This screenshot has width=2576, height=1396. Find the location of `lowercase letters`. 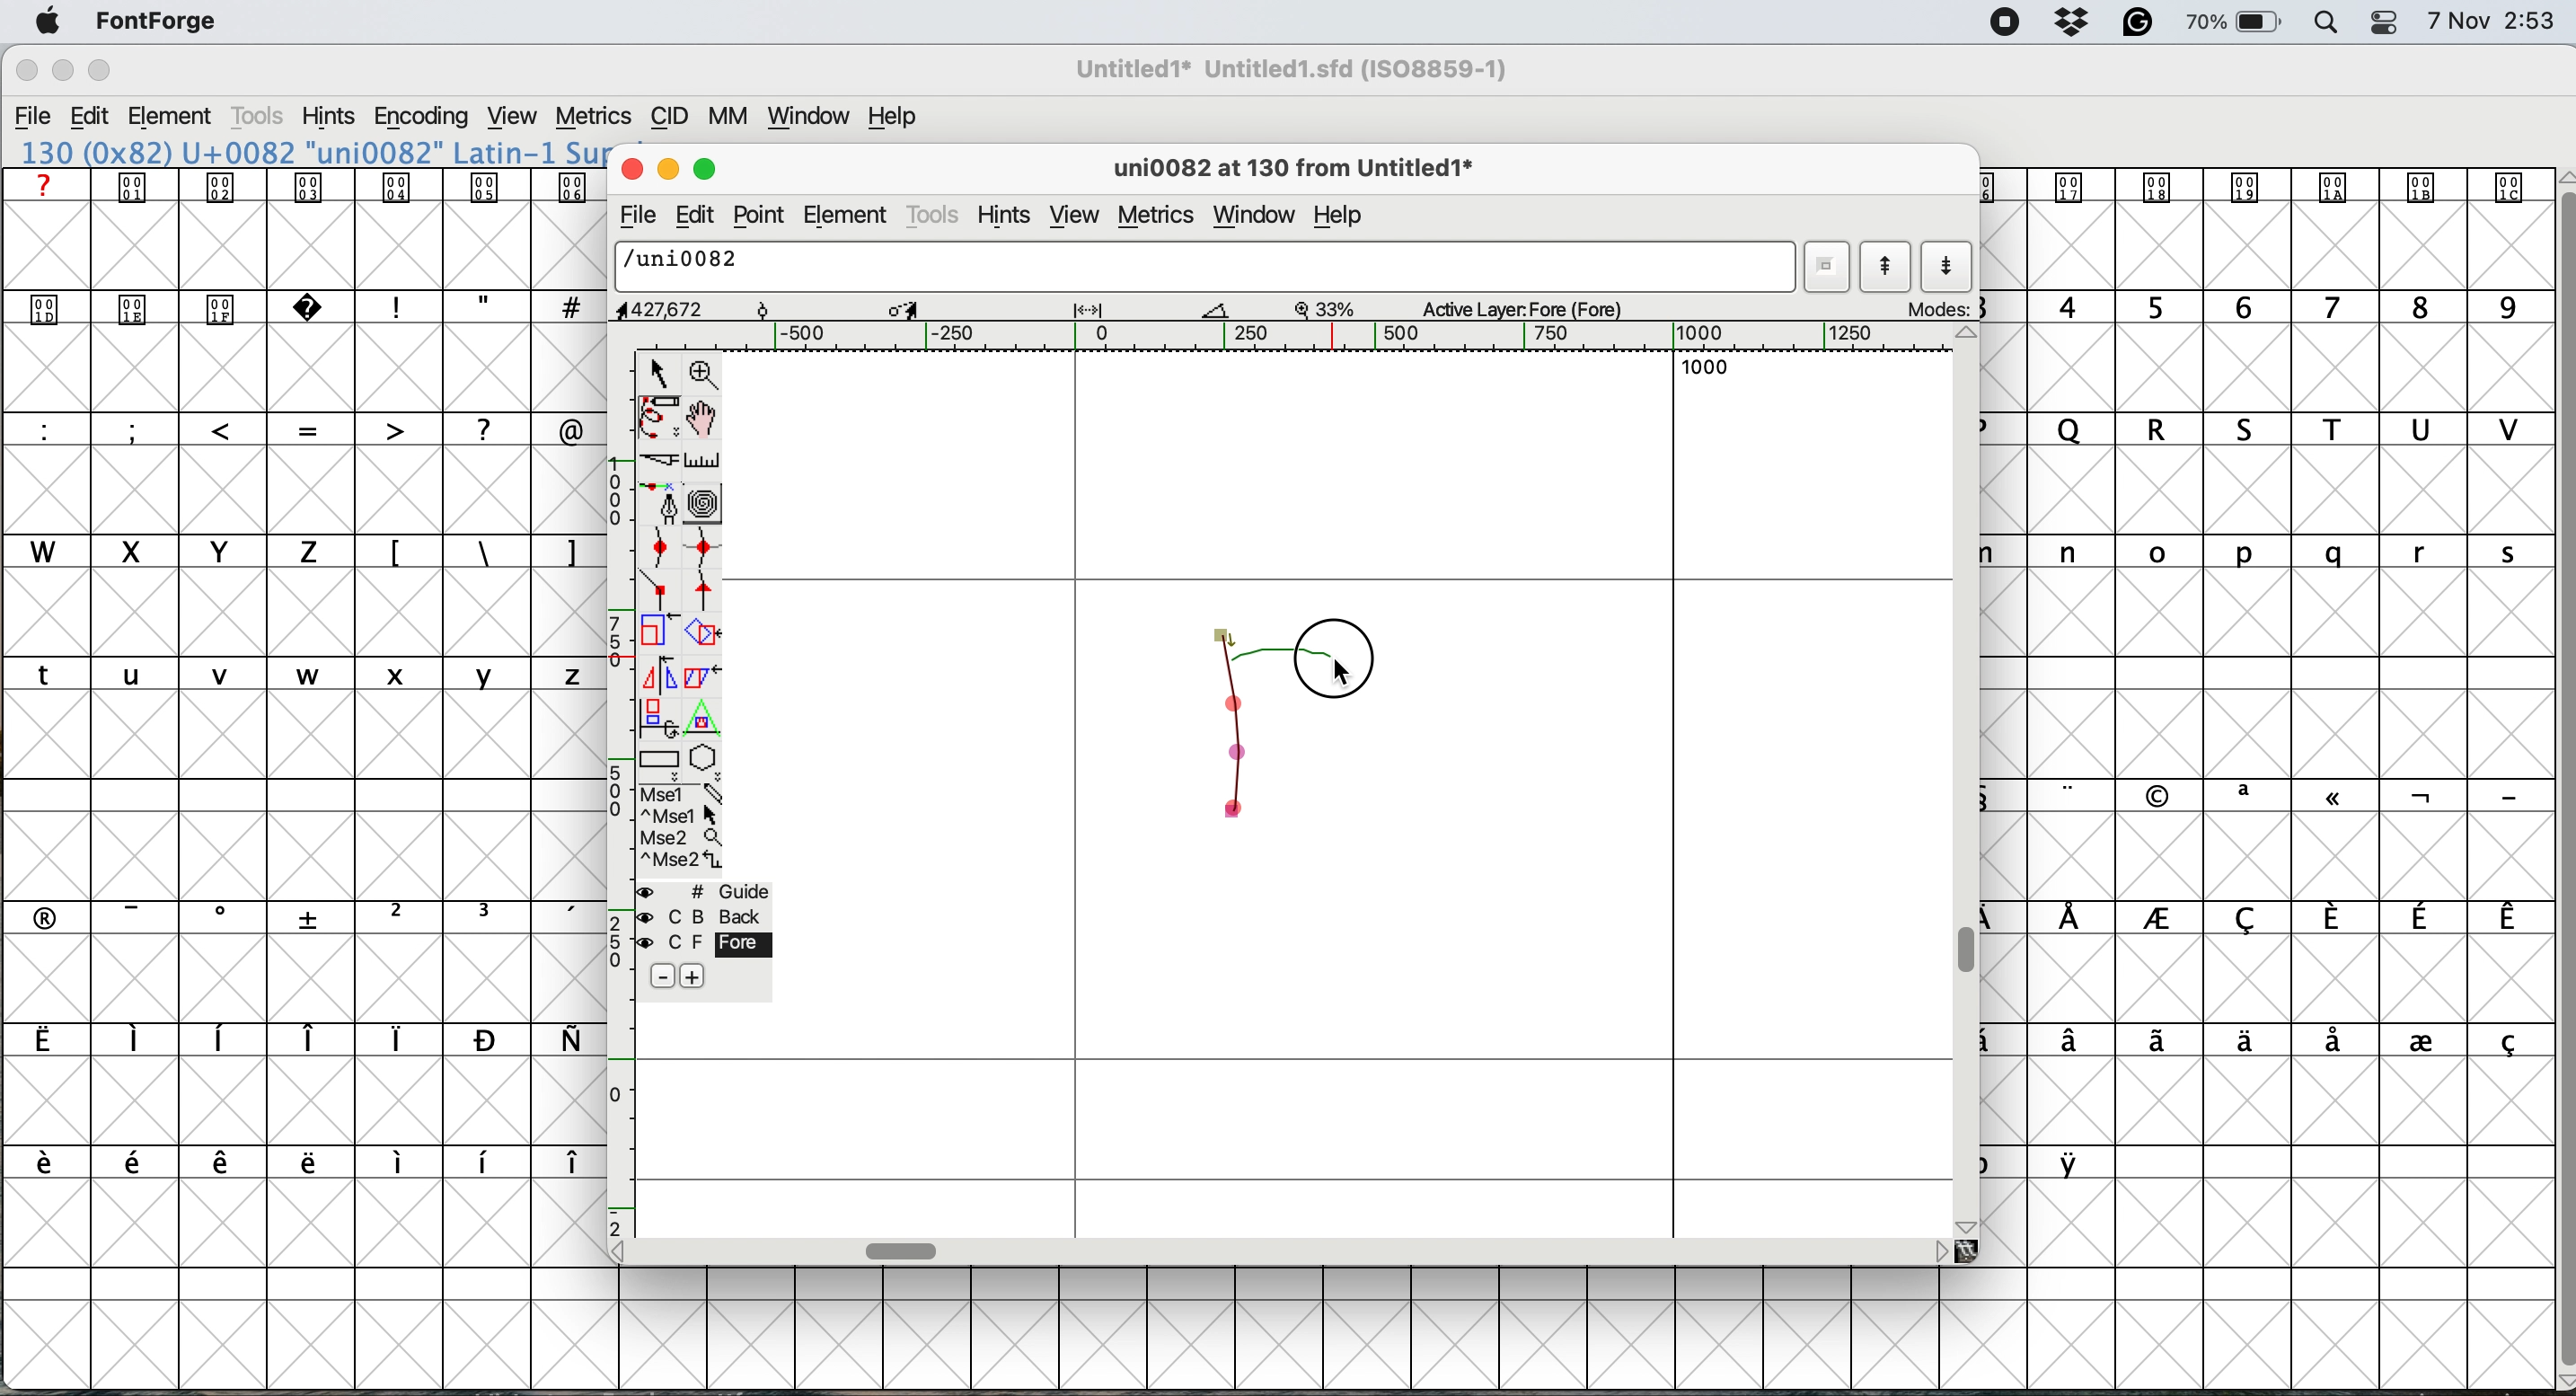

lowercase letters is located at coordinates (2253, 551).